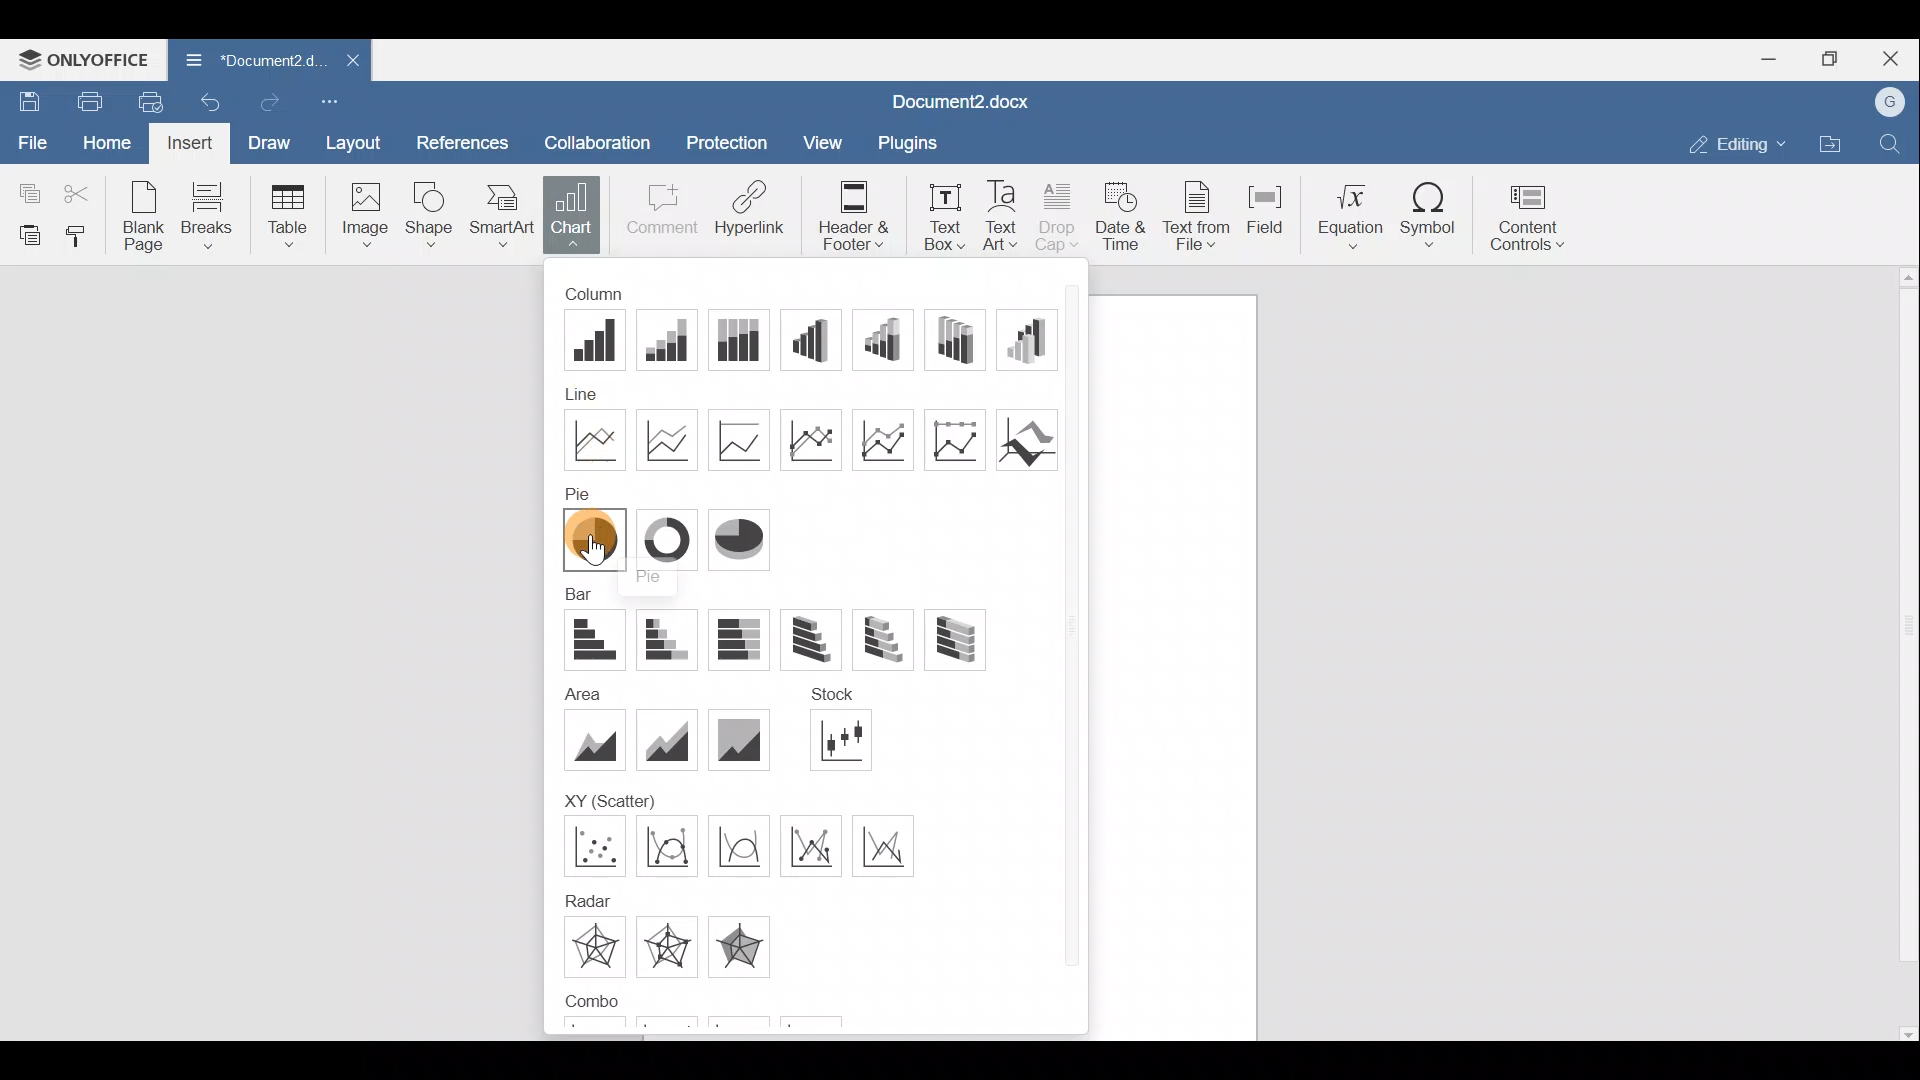 This screenshot has width=1920, height=1080. Describe the element at coordinates (460, 143) in the screenshot. I see `References` at that location.